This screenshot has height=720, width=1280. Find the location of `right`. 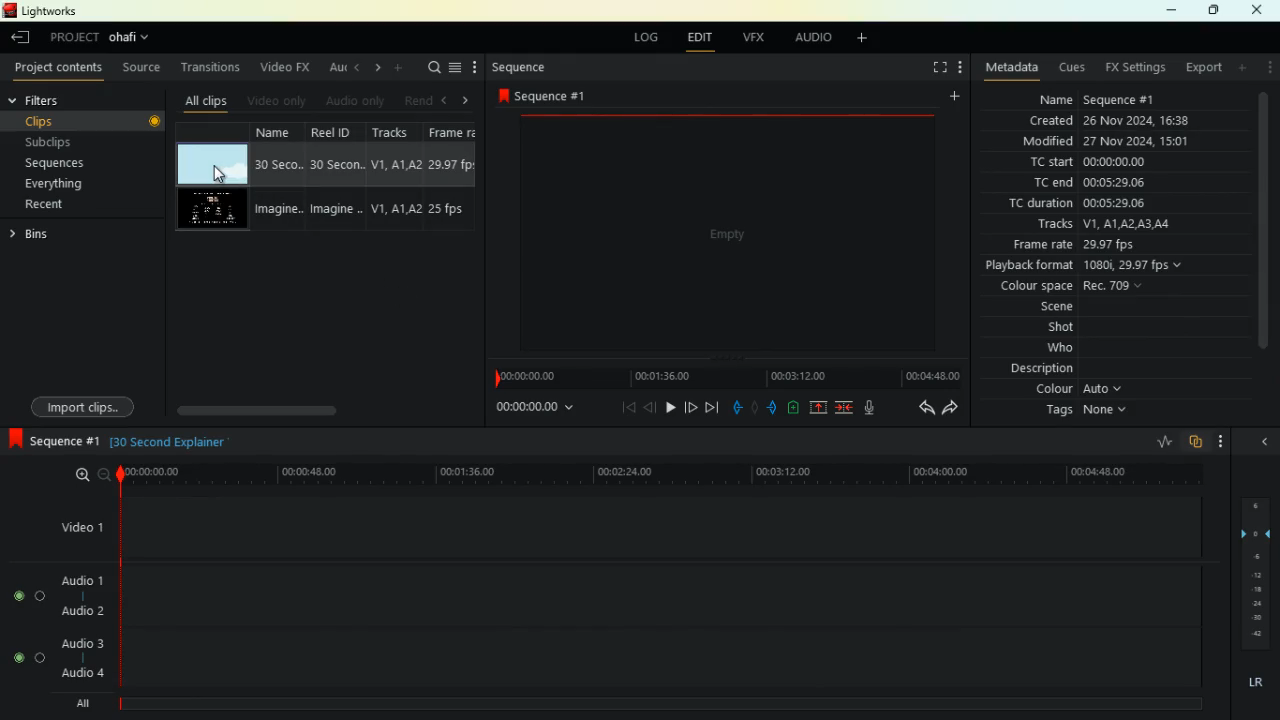

right is located at coordinates (468, 100).